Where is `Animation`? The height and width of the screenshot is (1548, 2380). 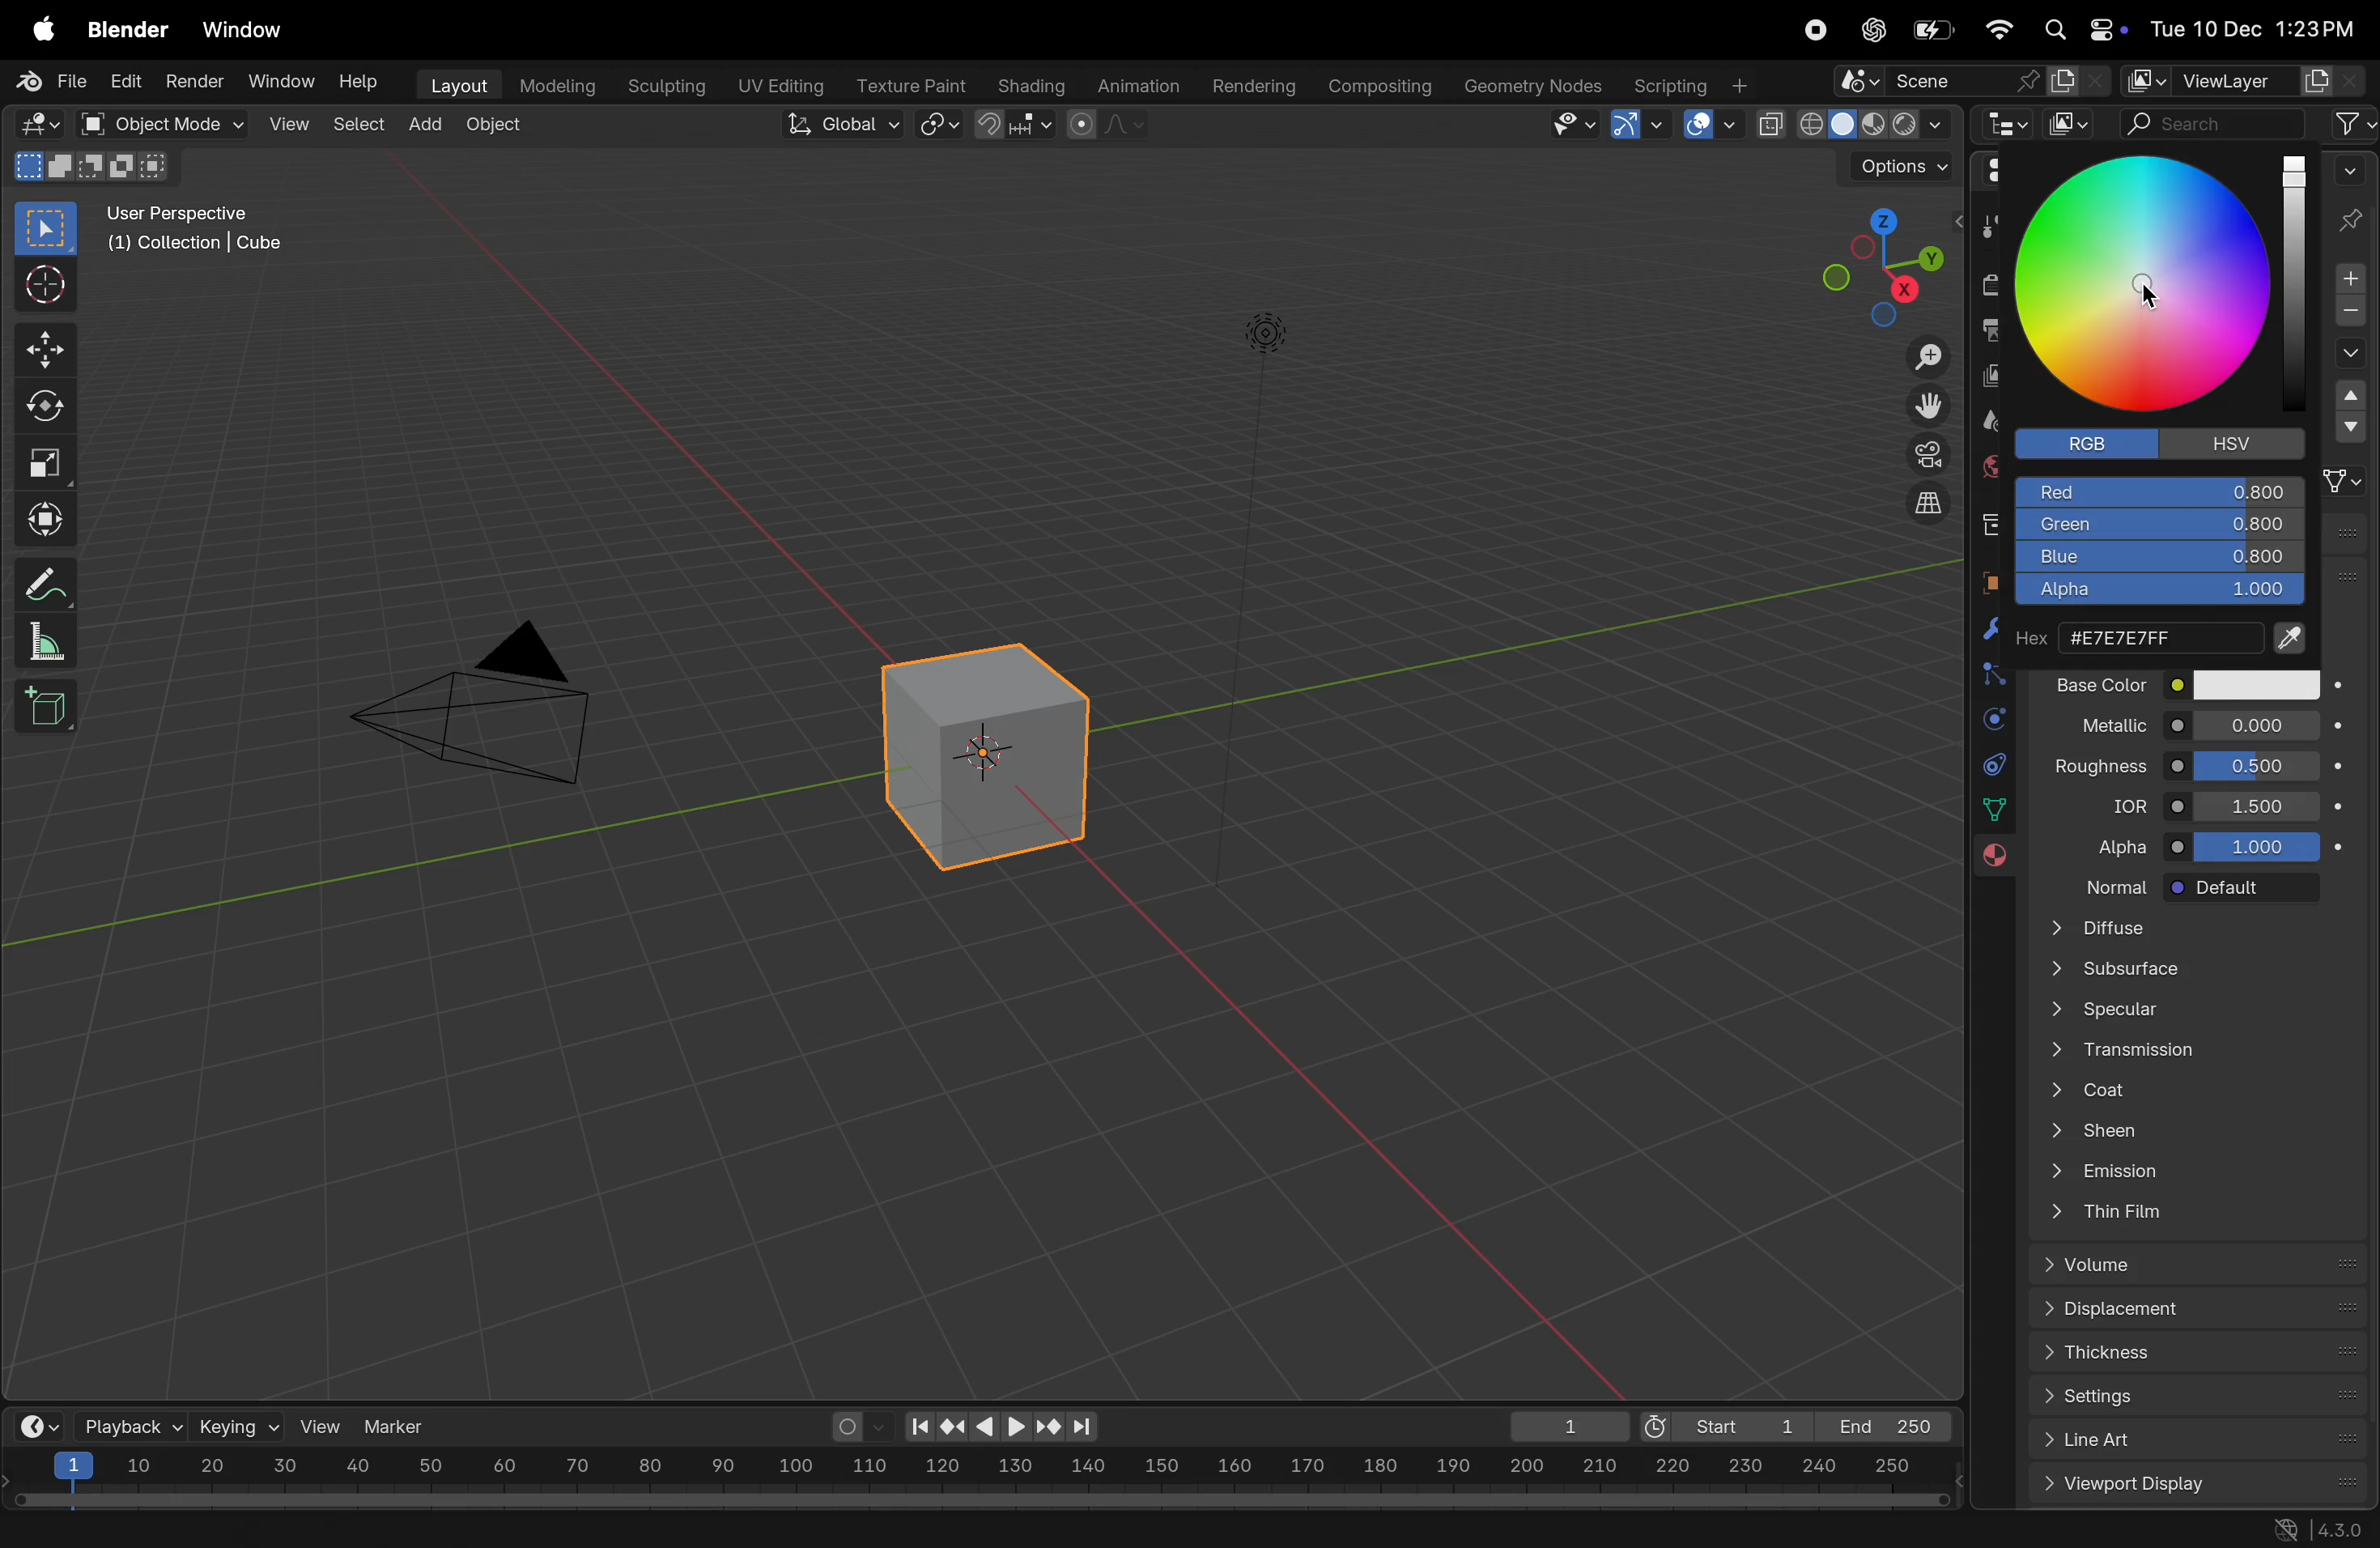 Animation is located at coordinates (1141, 83).